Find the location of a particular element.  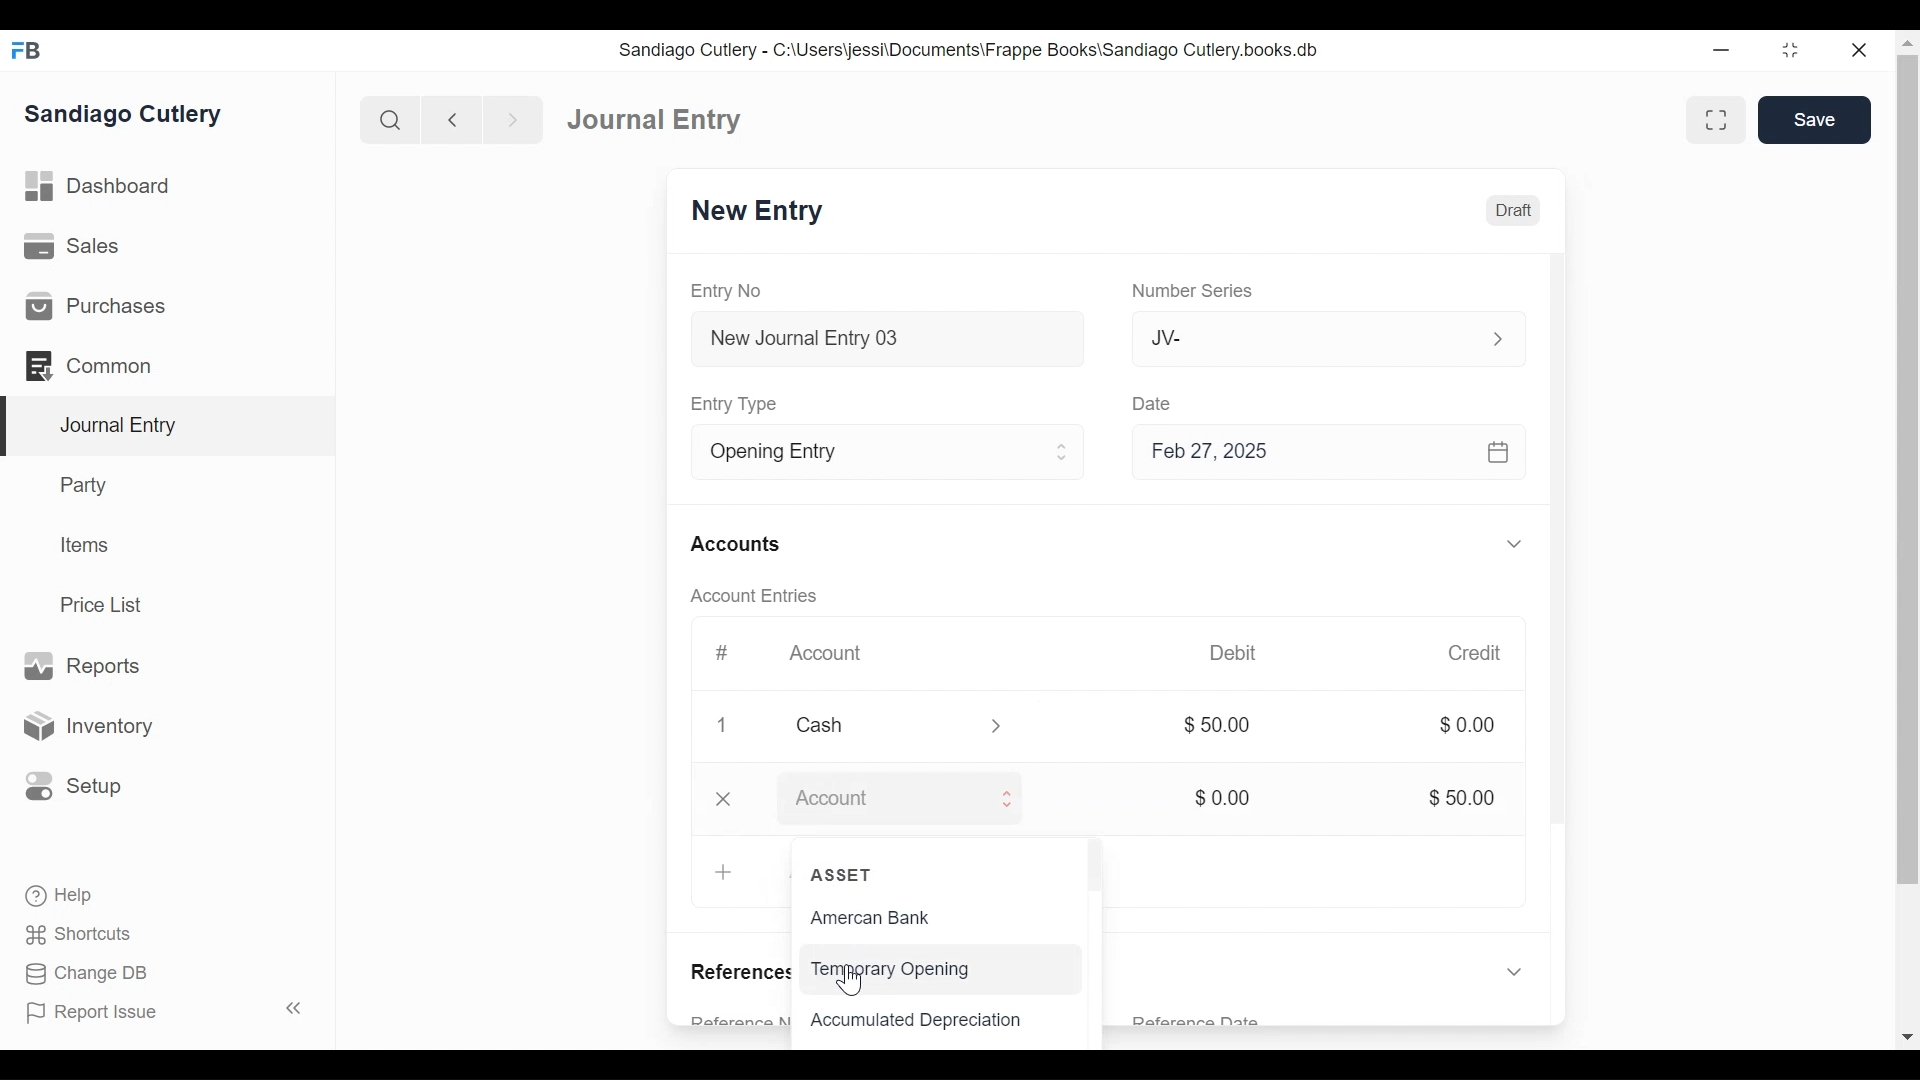

Account is located at coordinates (836, 656).